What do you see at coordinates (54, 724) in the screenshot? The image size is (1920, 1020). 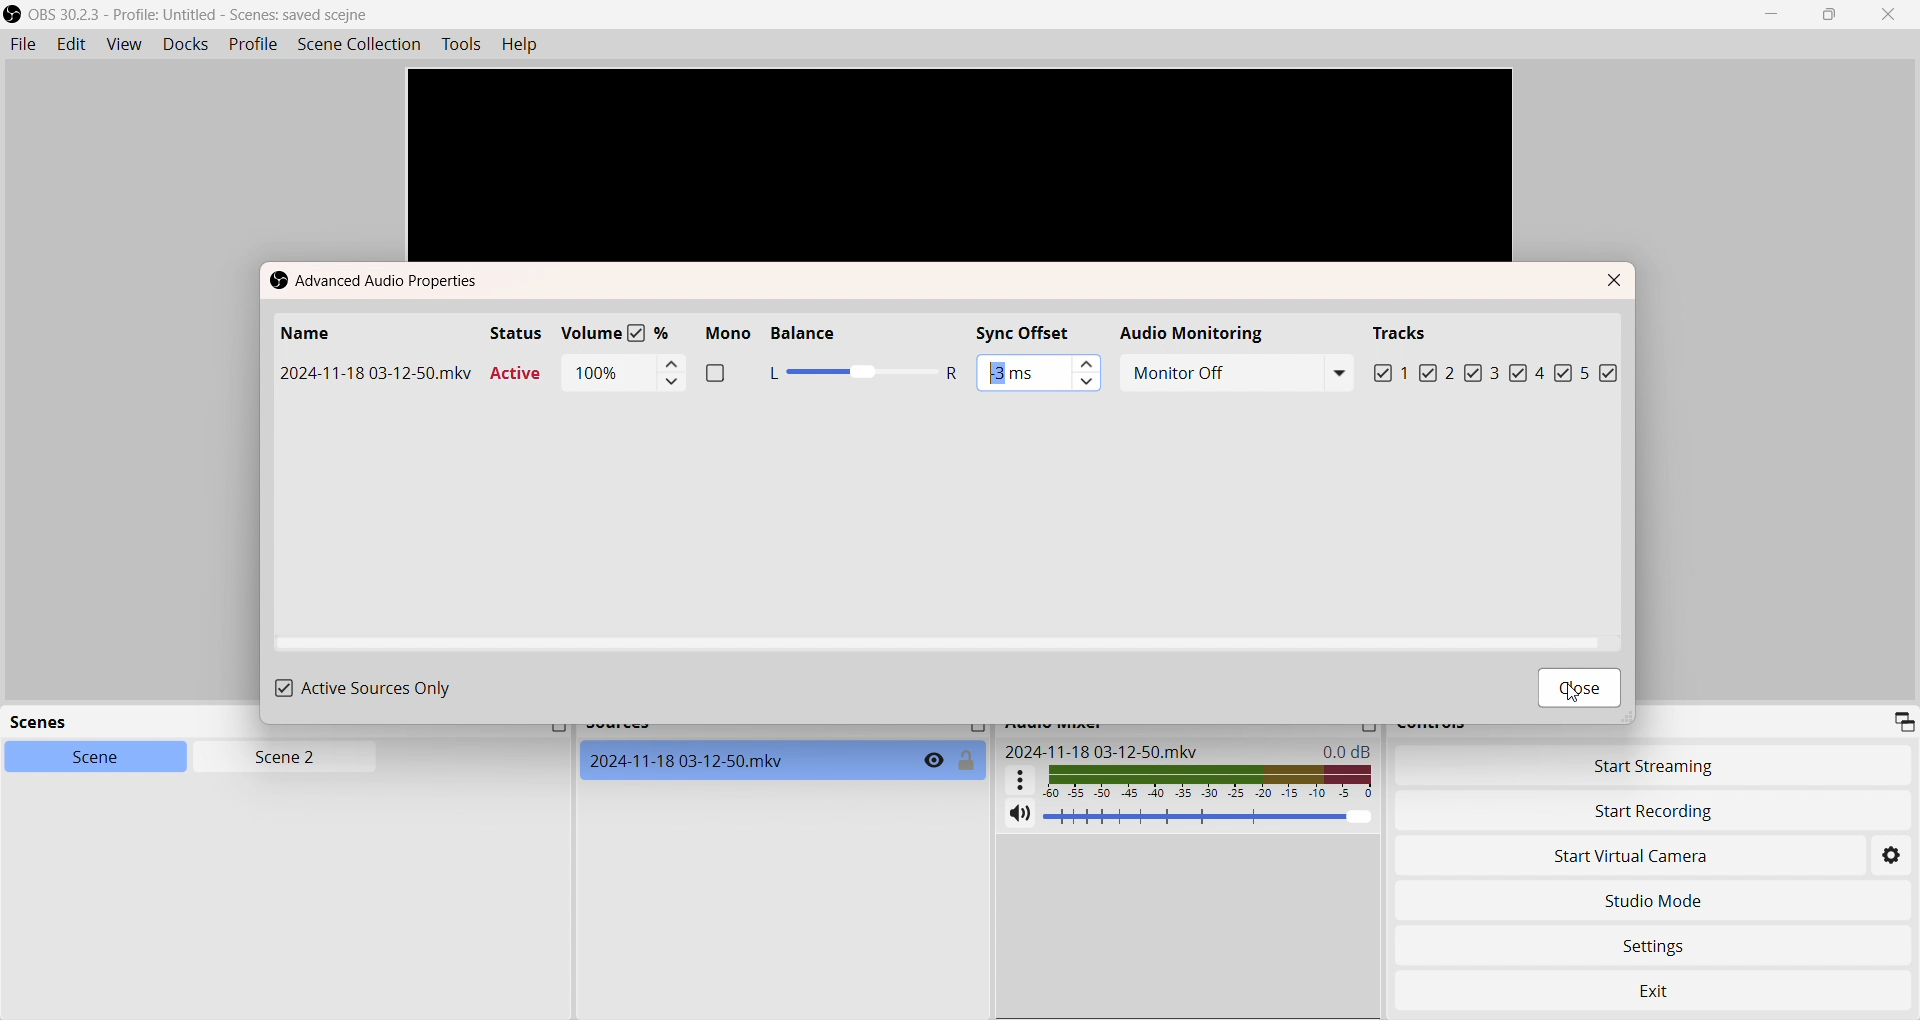 I see `Scenes` at bounding box center [54, 724].